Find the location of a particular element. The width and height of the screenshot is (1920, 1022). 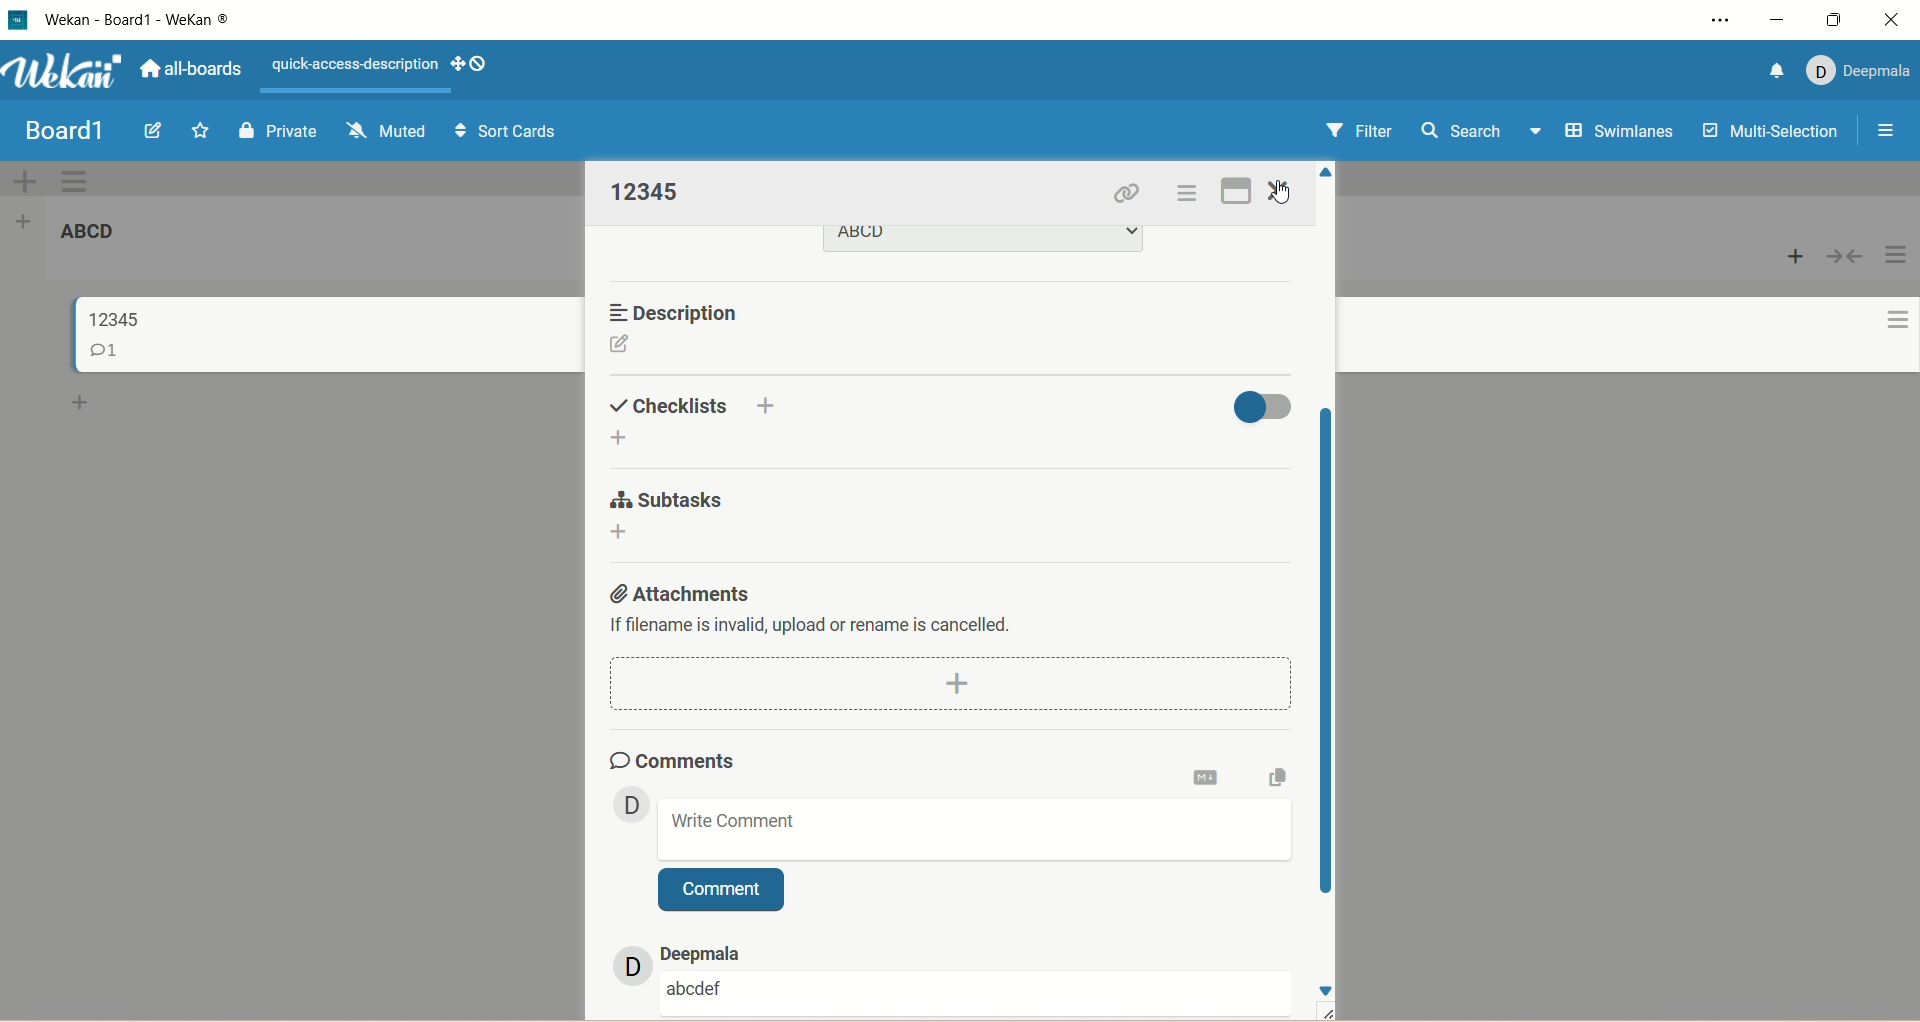

comment  is located at coordinates (111, 352).